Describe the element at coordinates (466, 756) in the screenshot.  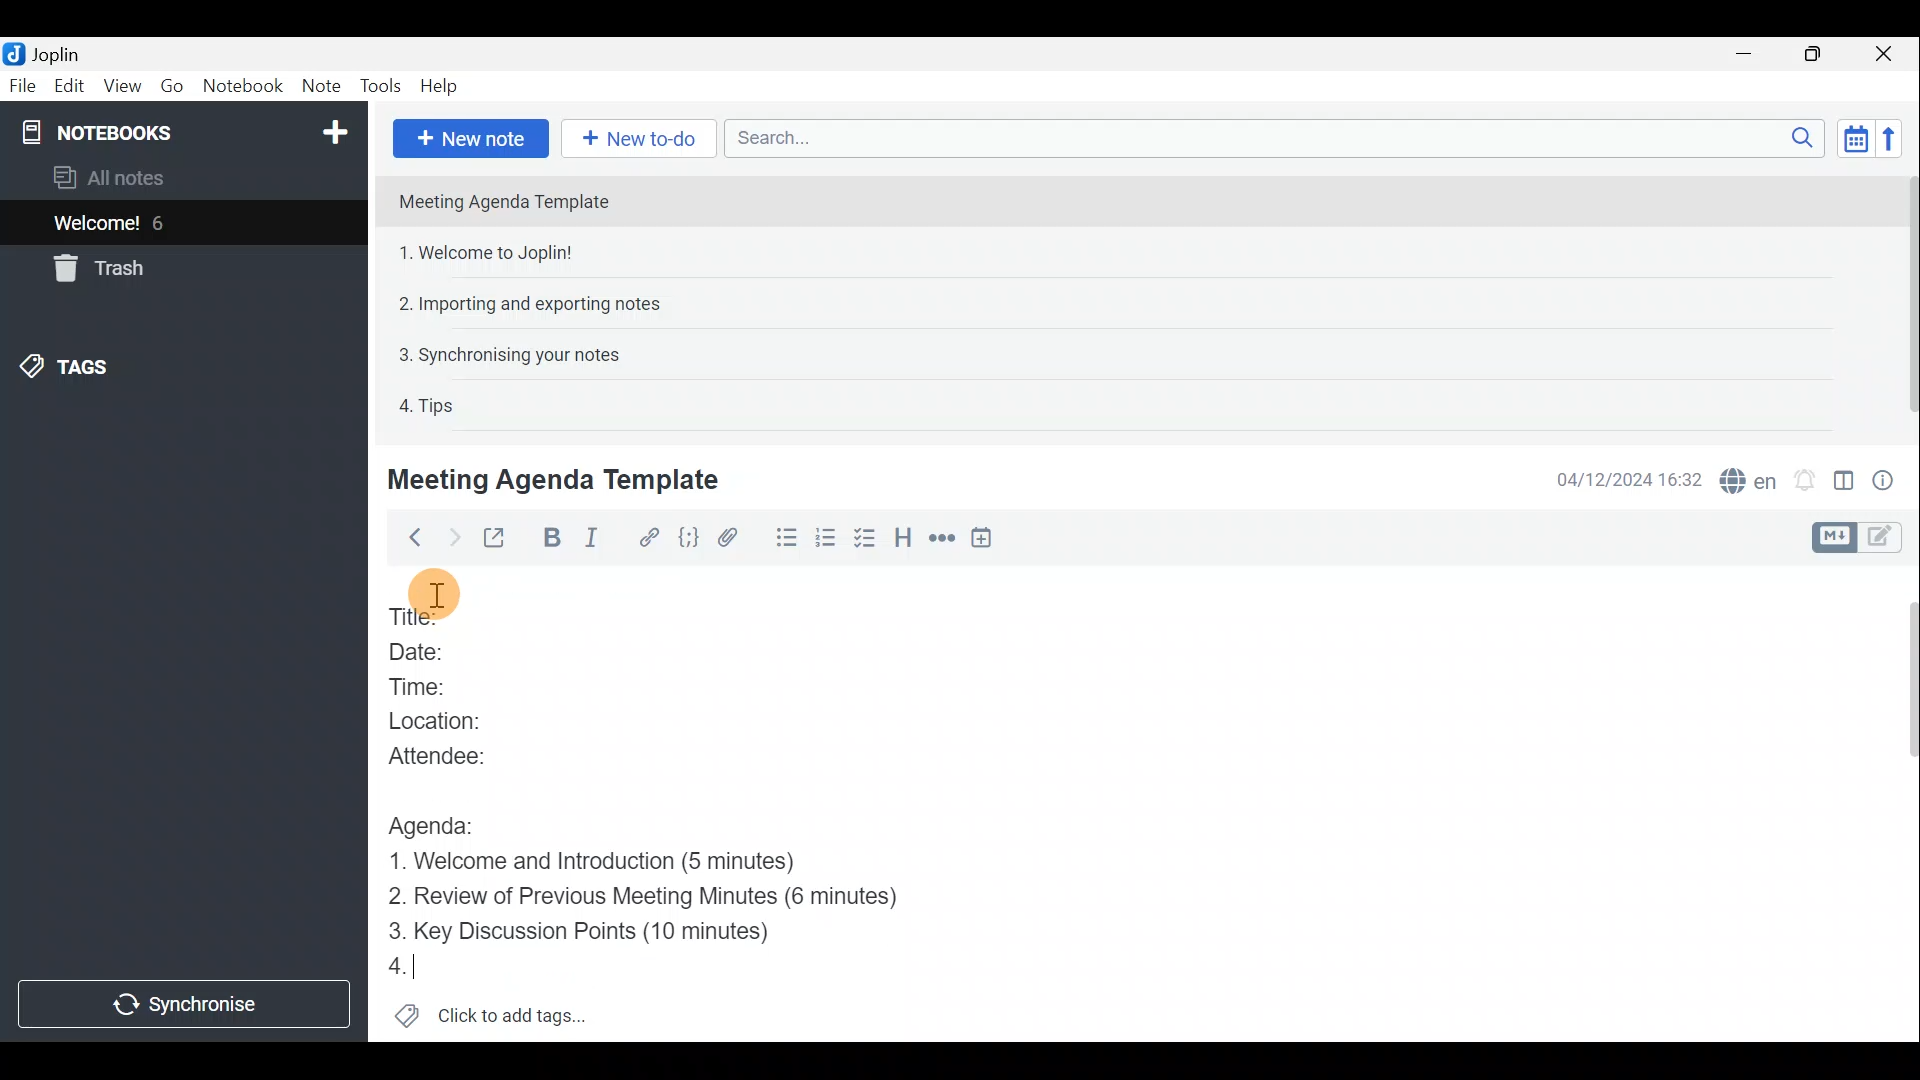
I see `Attendee:` at that location.